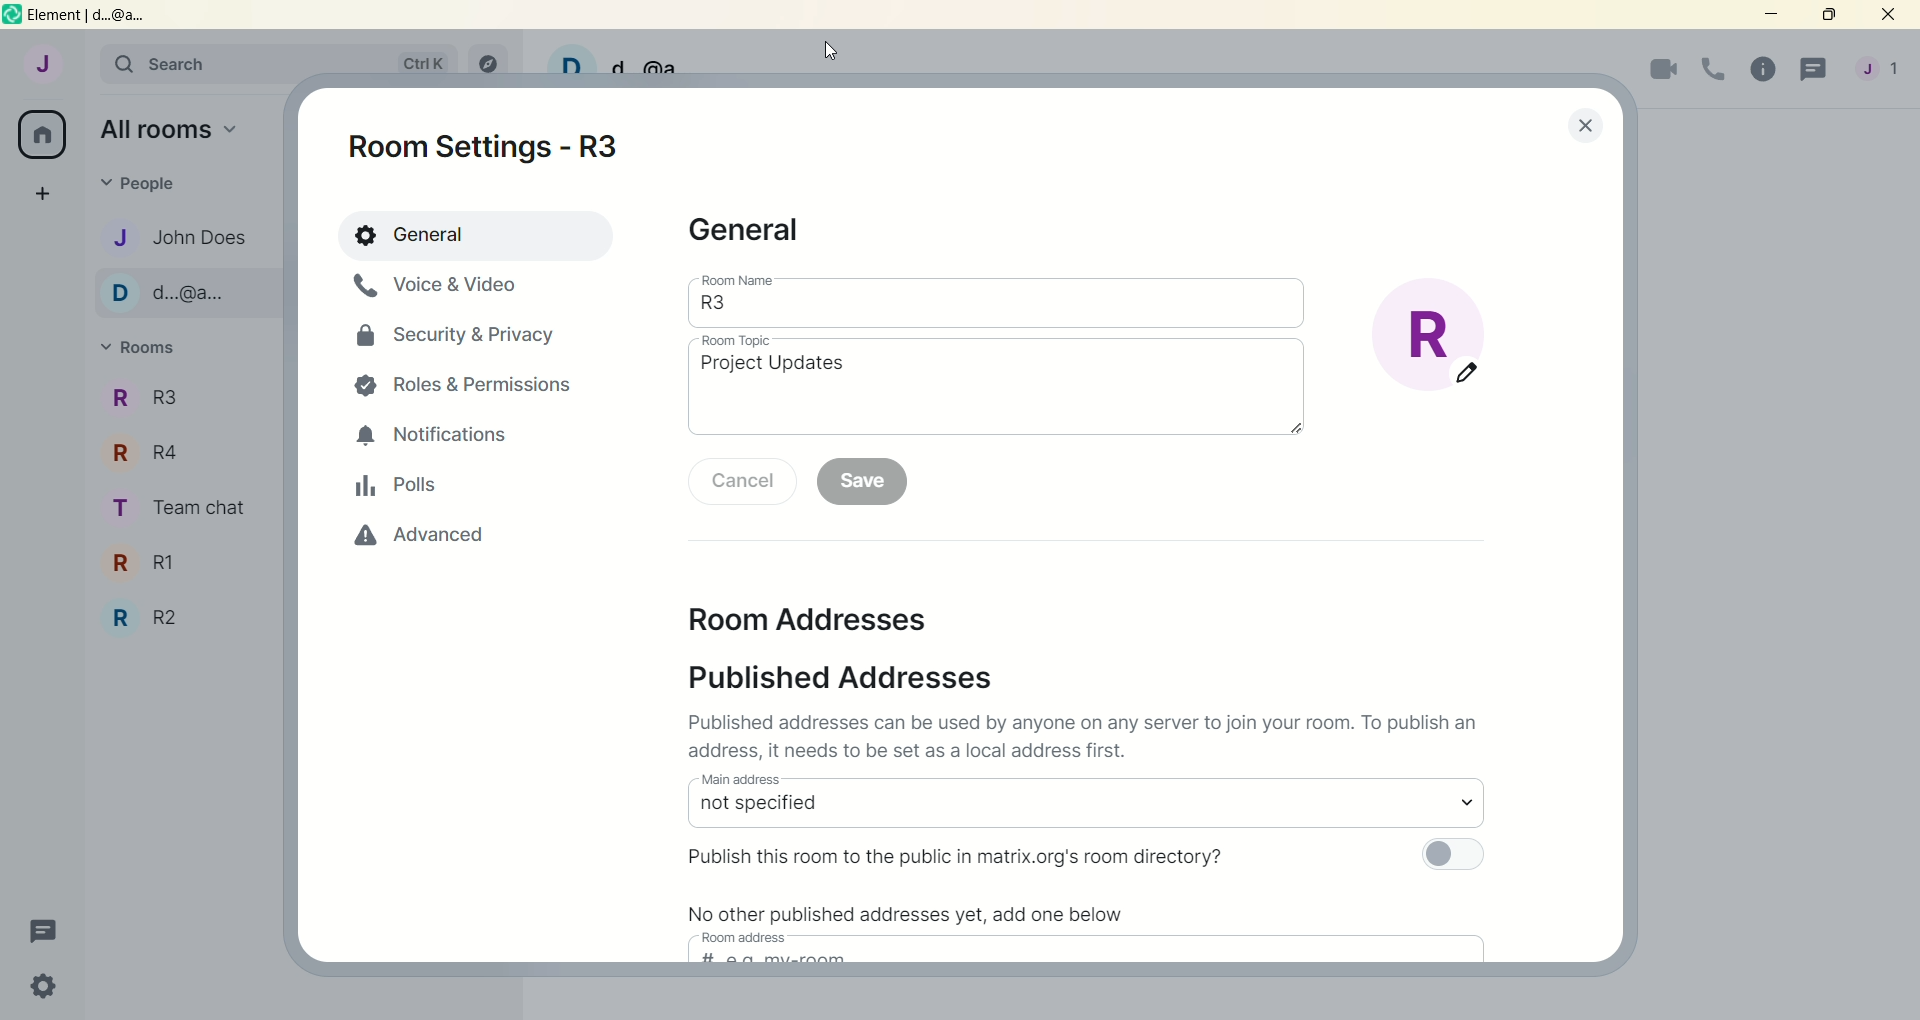 This screenshot has width=1920, height=1020. What do you see at coordinates (147, 184) in the screenshot?
I see `people` at bounding box center [147, 184].